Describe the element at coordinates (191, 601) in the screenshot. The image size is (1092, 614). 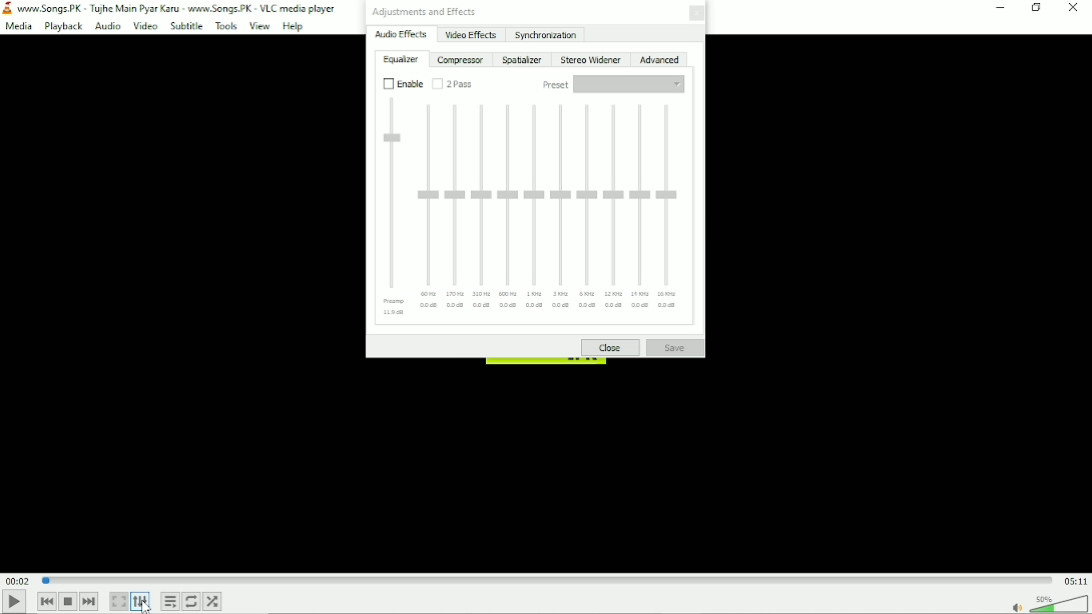
I see `Toggle between loop all, loop one and no loop` at that location.